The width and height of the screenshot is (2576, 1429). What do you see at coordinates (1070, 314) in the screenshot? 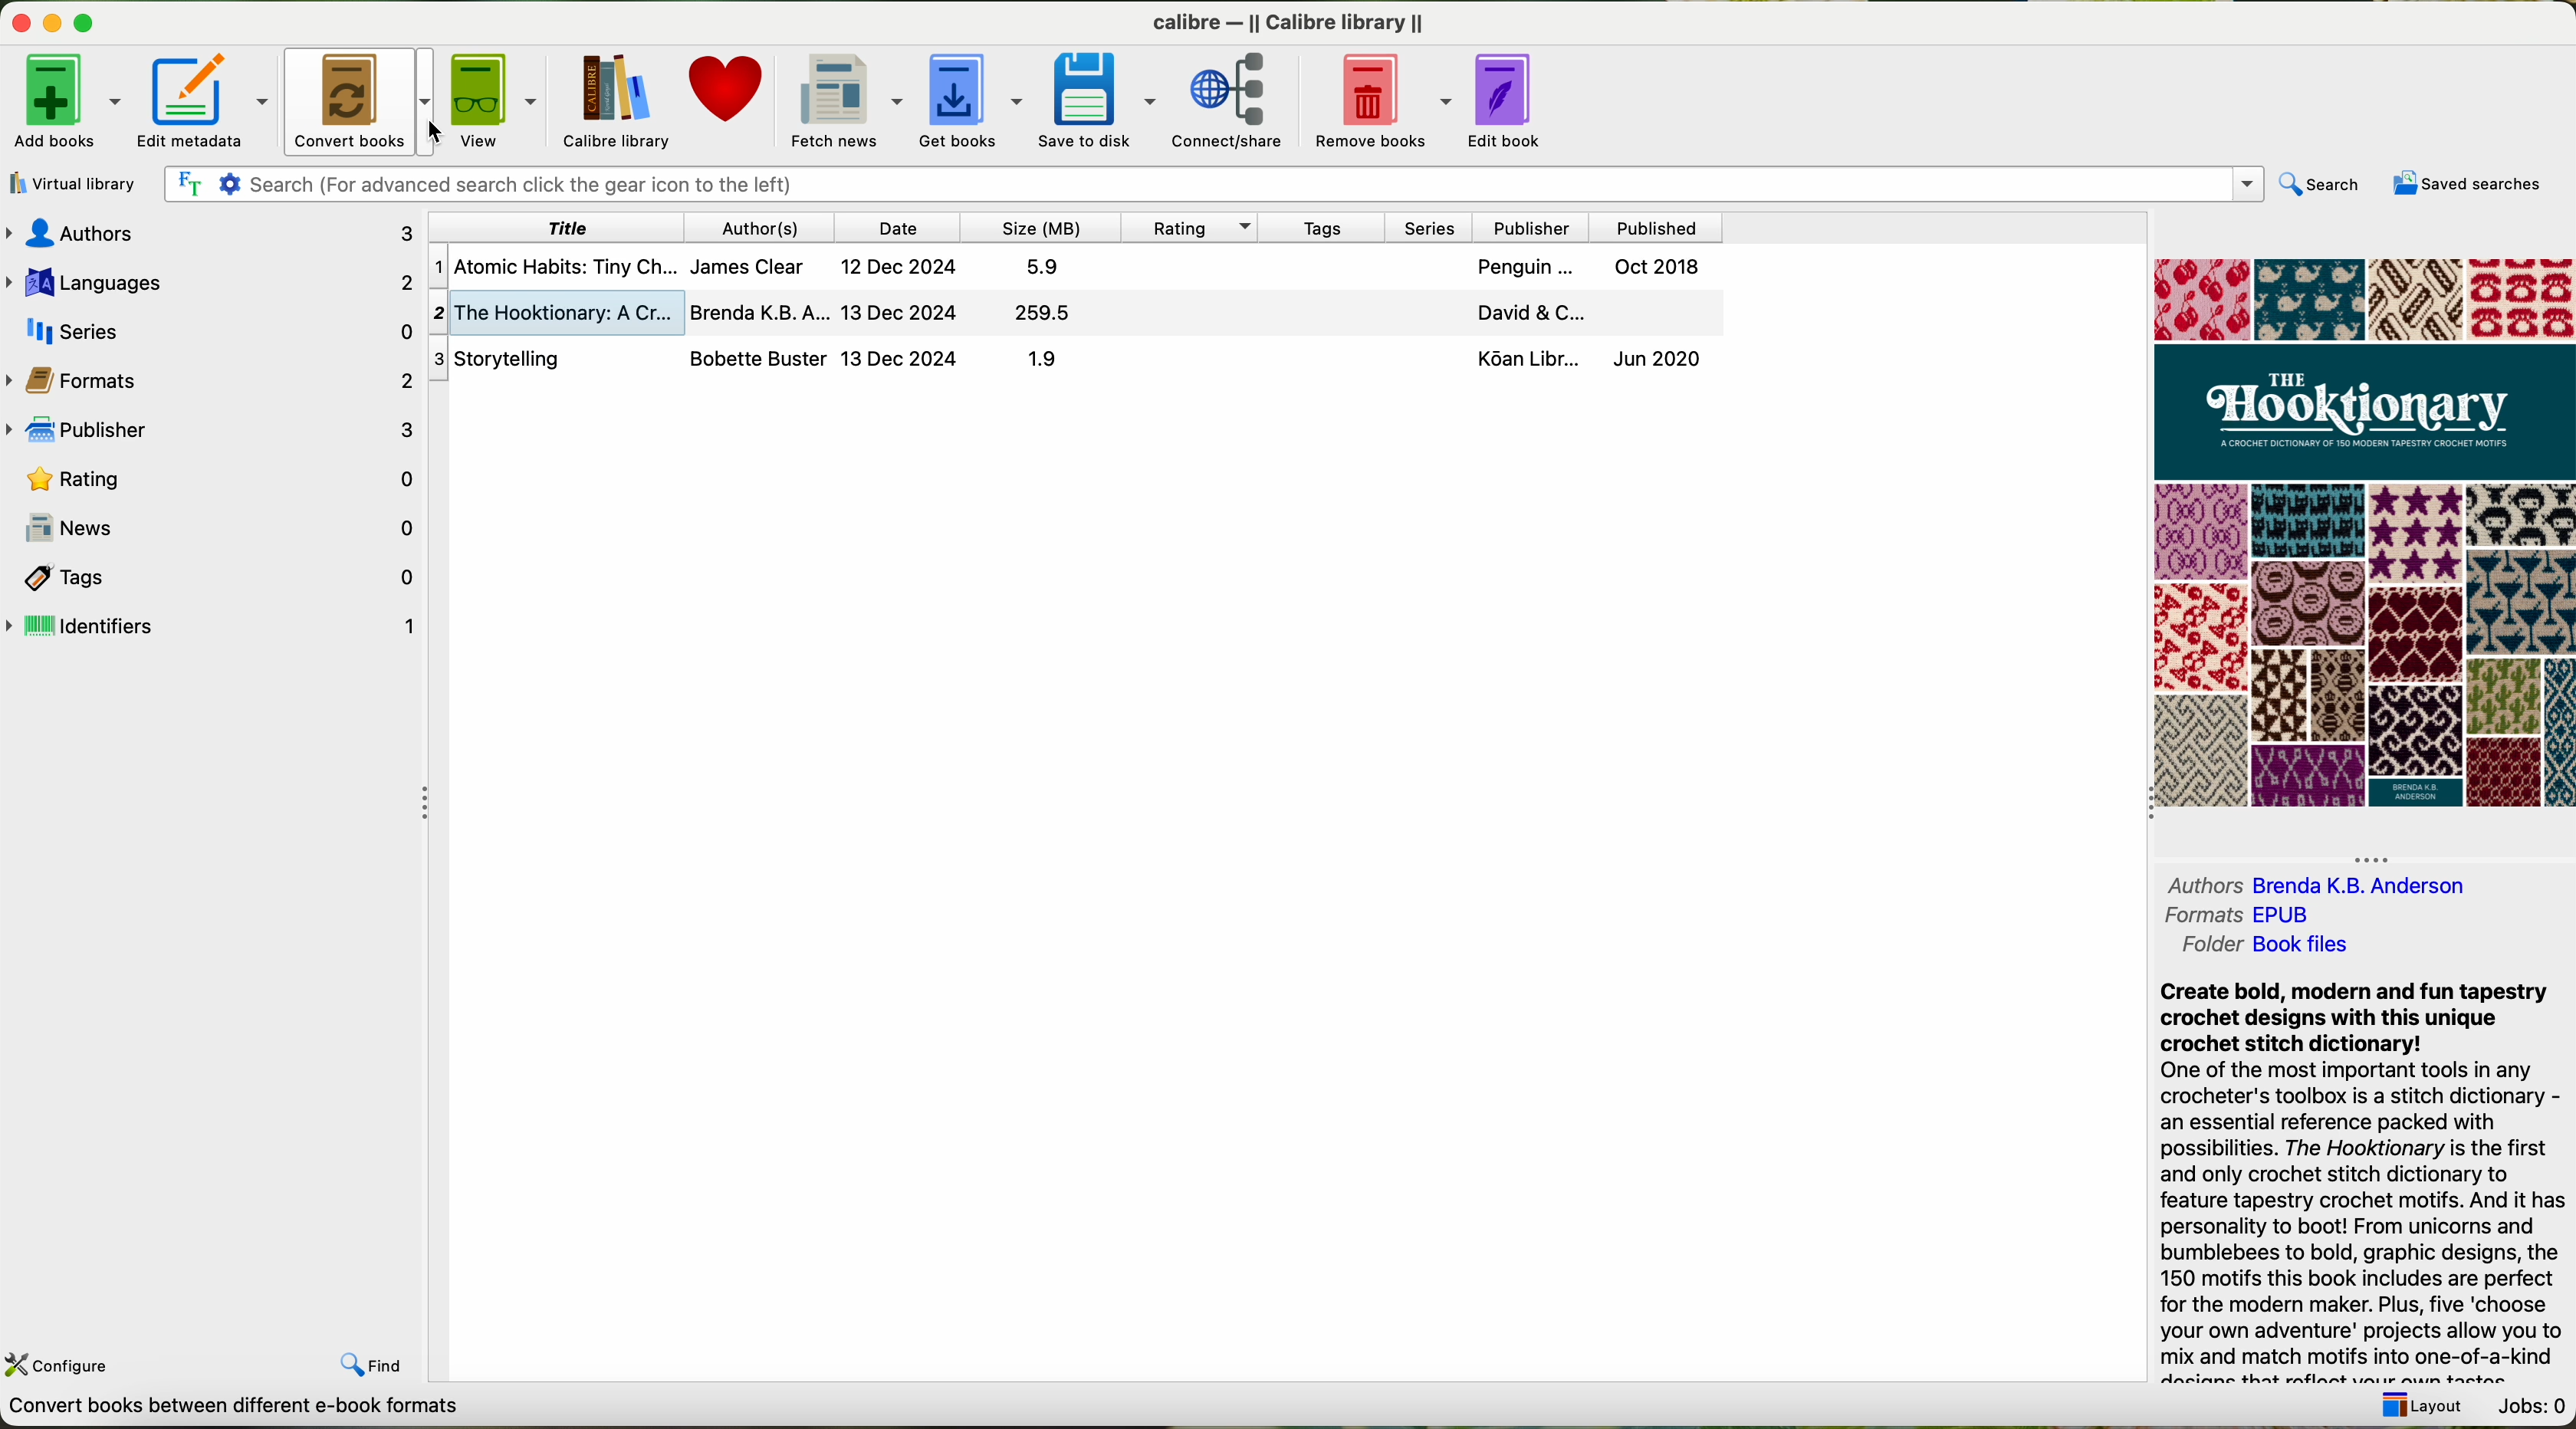
I see `The Hooktionary book details` at bounding box center [1070, 314].